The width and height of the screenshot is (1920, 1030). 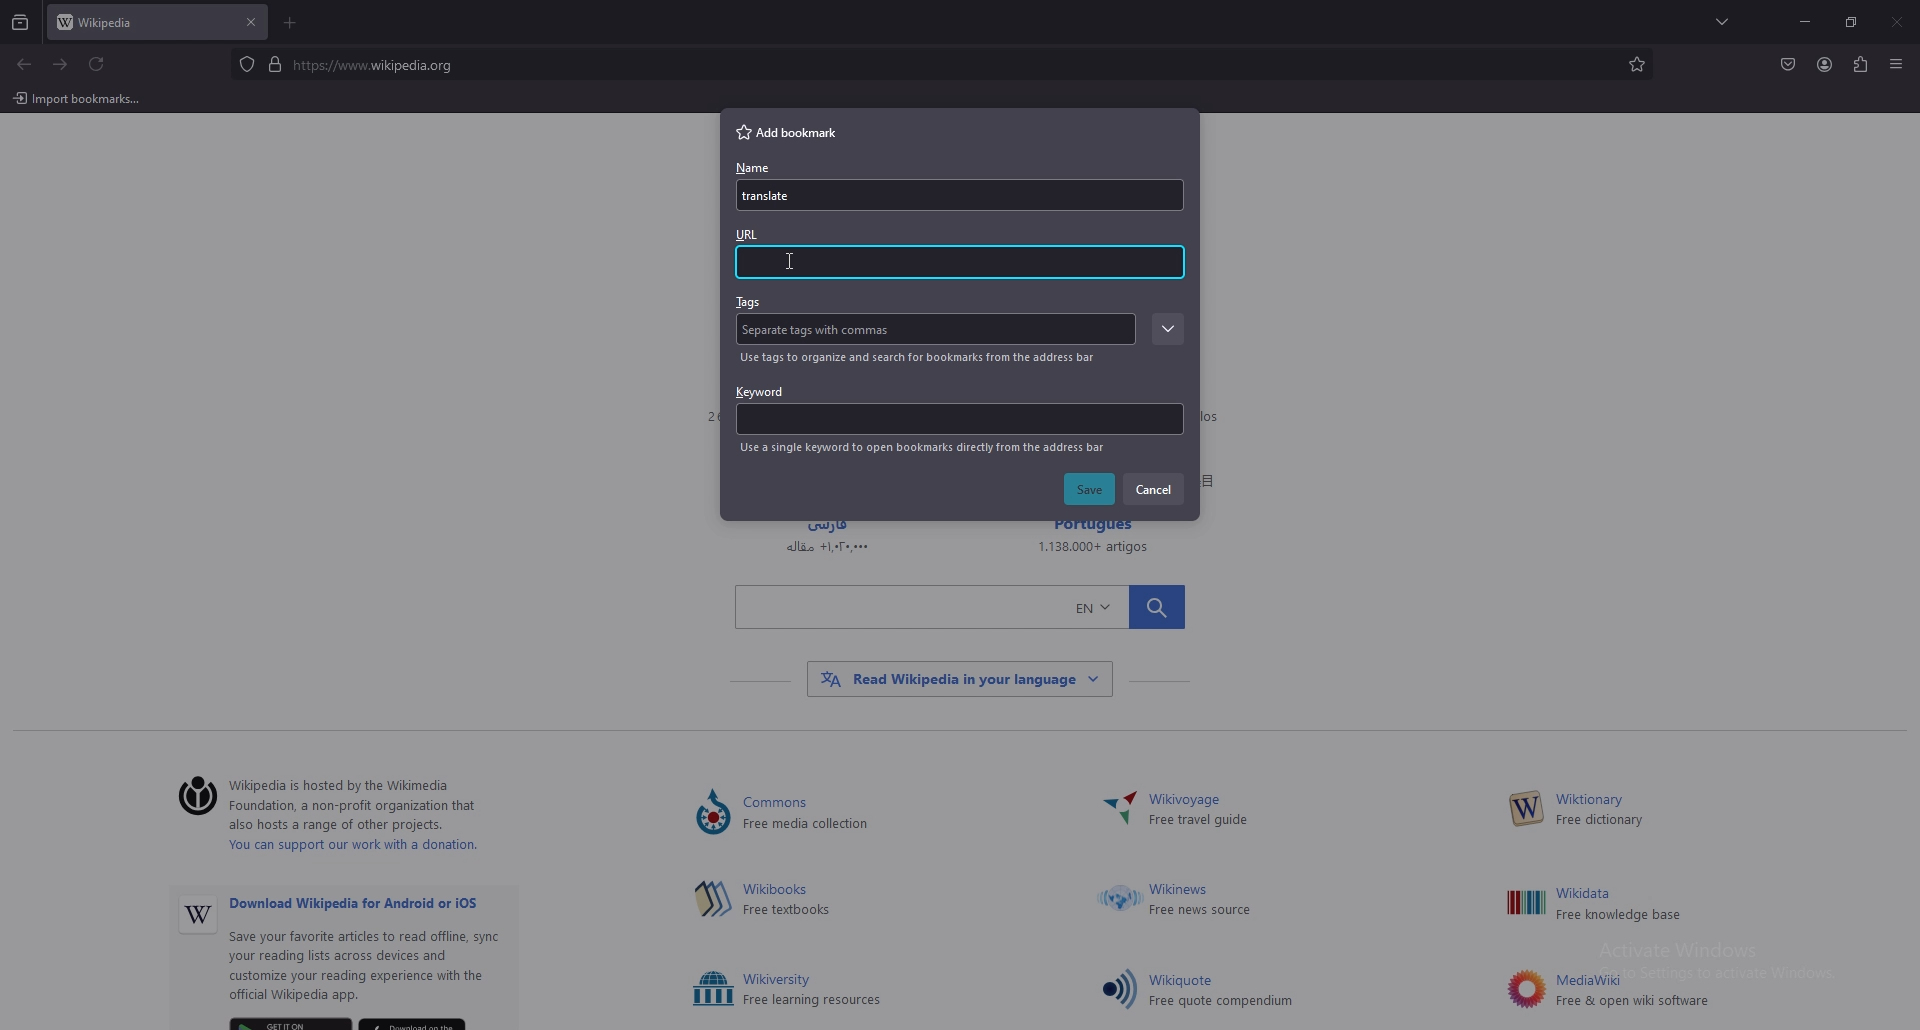 I want to click on keyword, so click(x=953, y=408).